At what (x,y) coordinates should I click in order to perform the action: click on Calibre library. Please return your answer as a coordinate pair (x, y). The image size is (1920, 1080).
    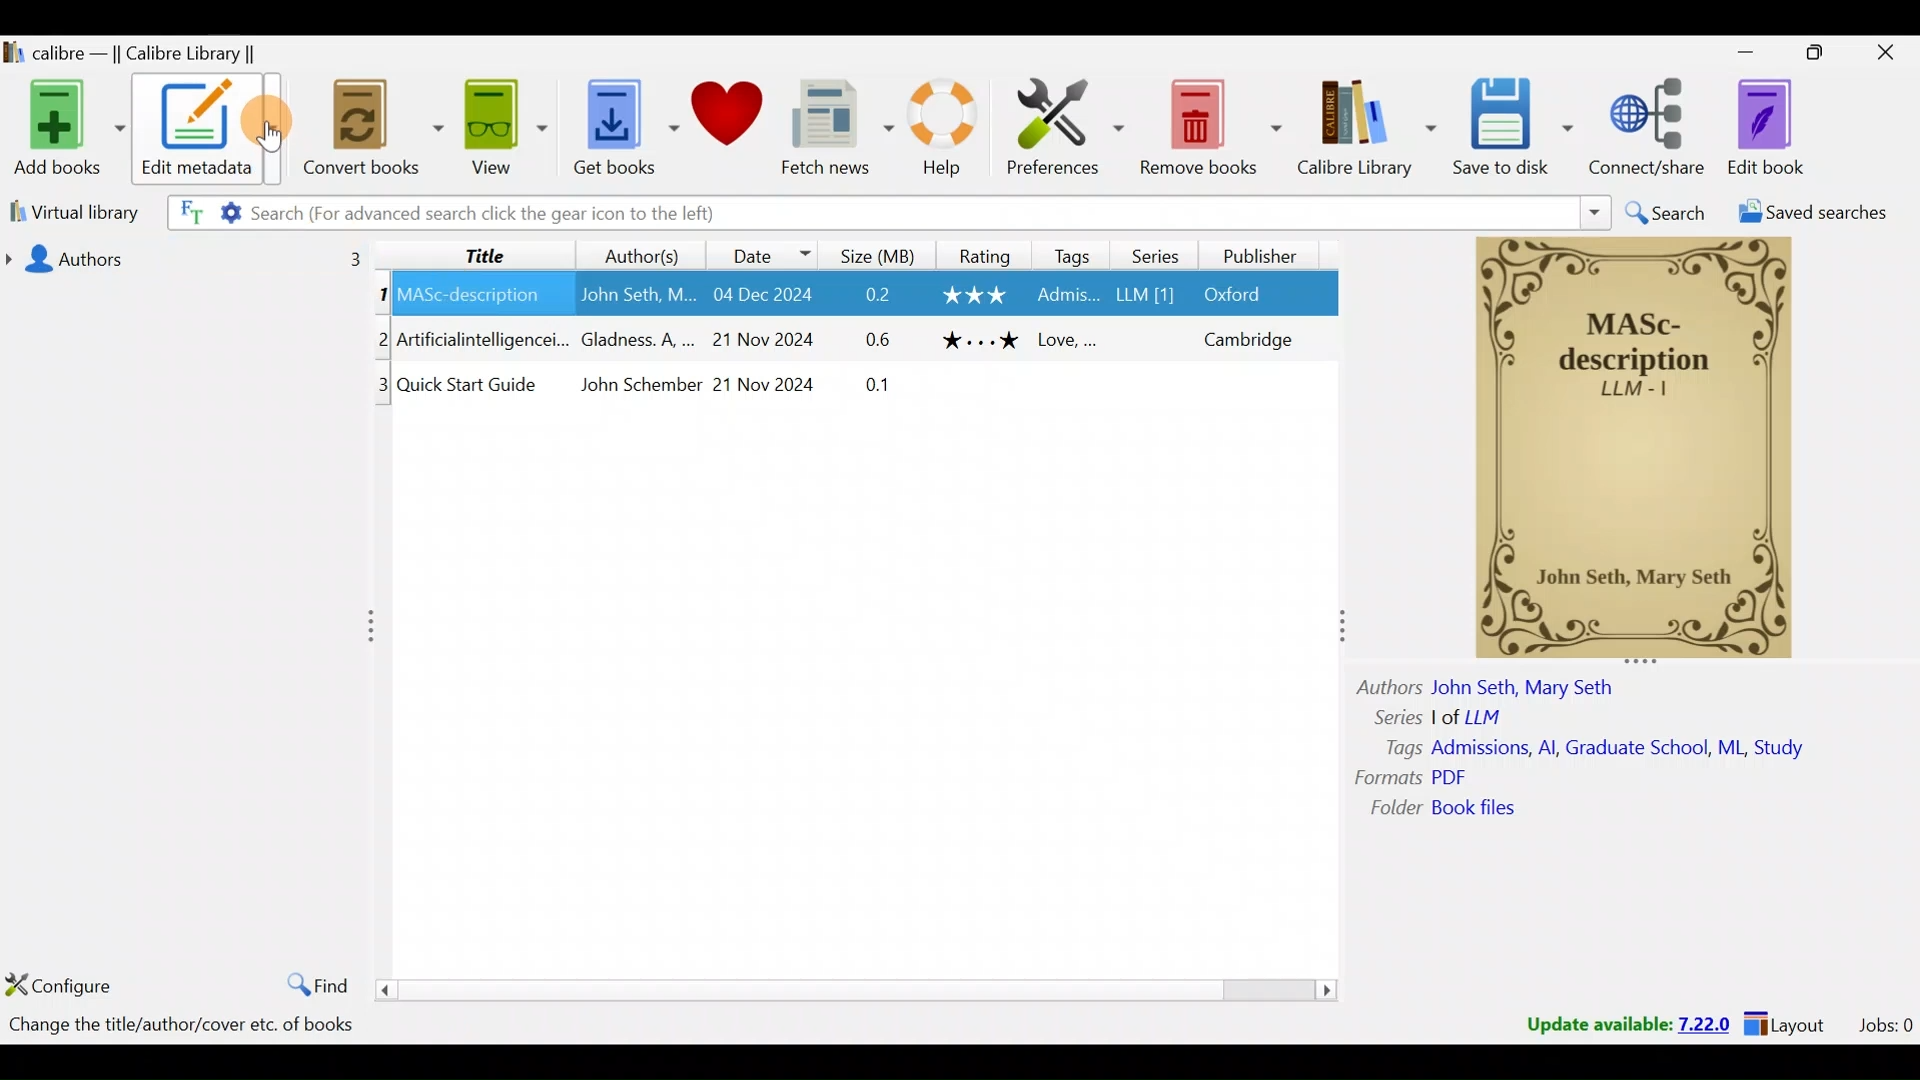
    Looking at the image, I should click on (1370, 133).